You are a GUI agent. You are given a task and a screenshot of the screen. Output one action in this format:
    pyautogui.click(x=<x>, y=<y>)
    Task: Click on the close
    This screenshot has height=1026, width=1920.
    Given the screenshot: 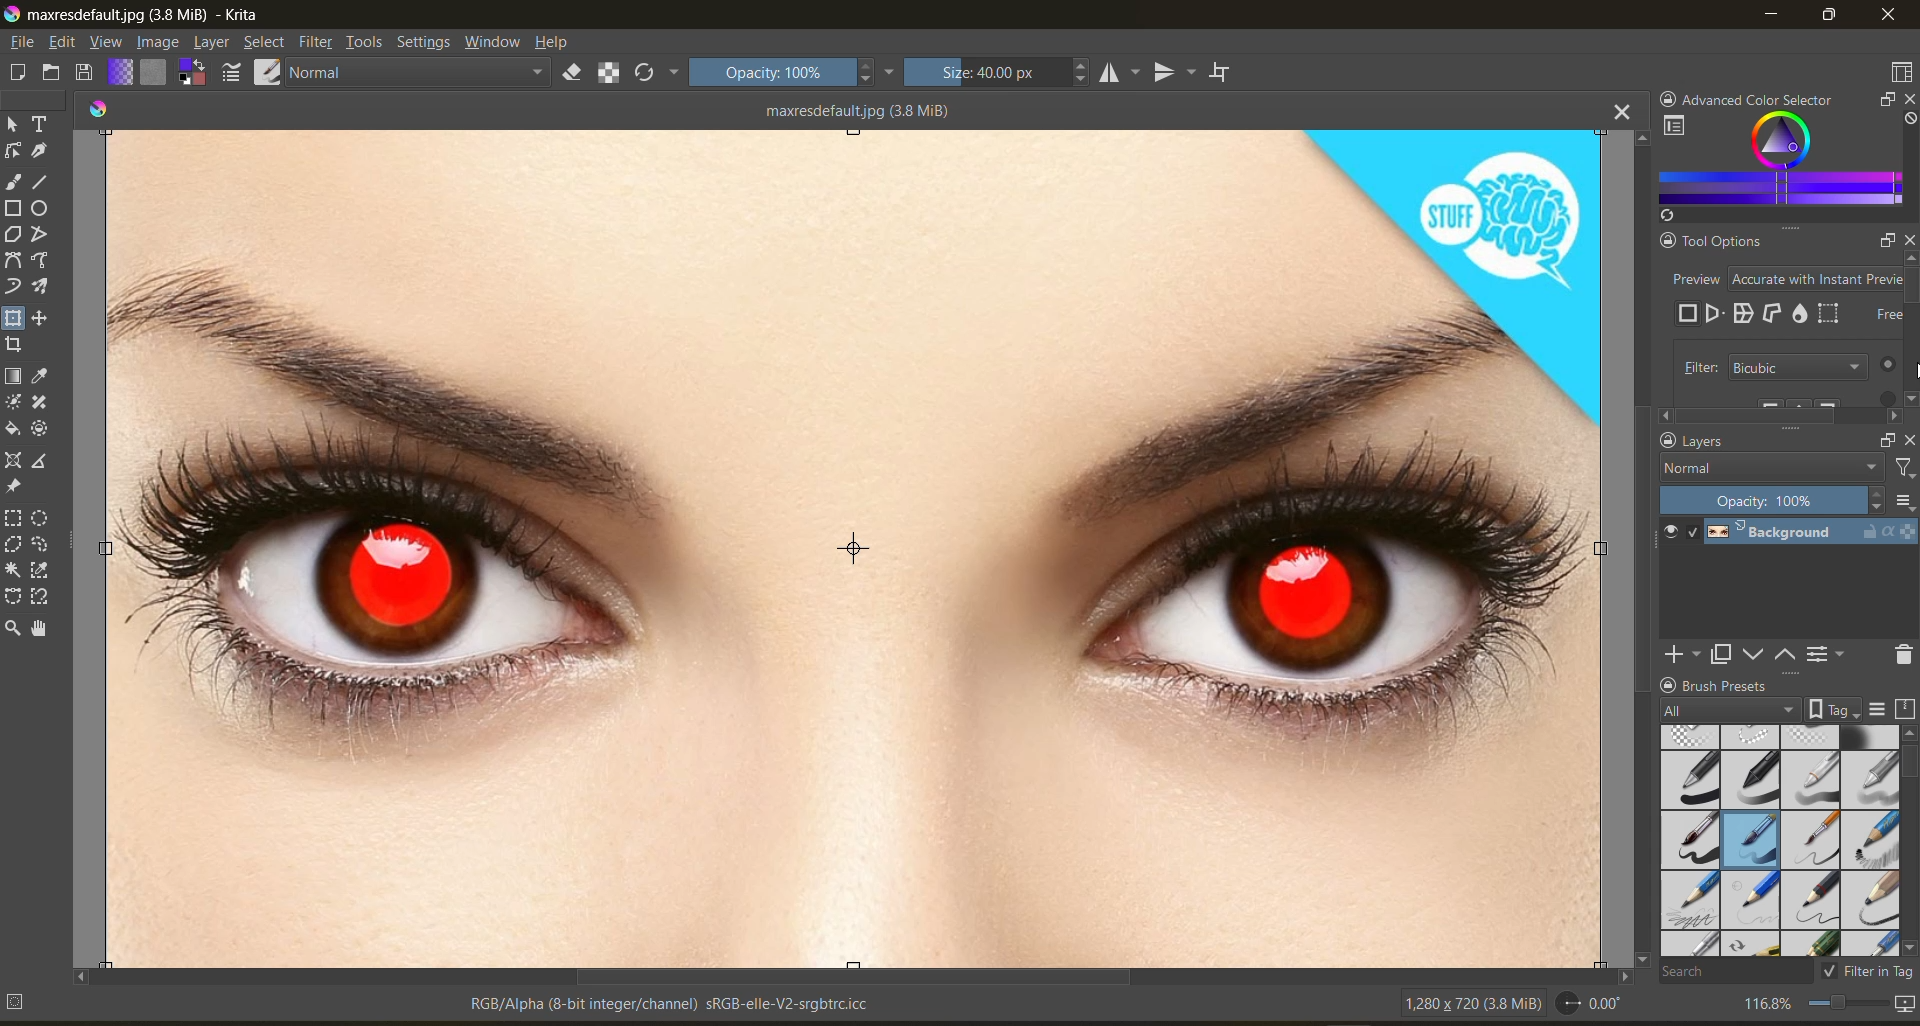 What is the action you would take?
    pyautogui.click(x=1908, y=435)
    